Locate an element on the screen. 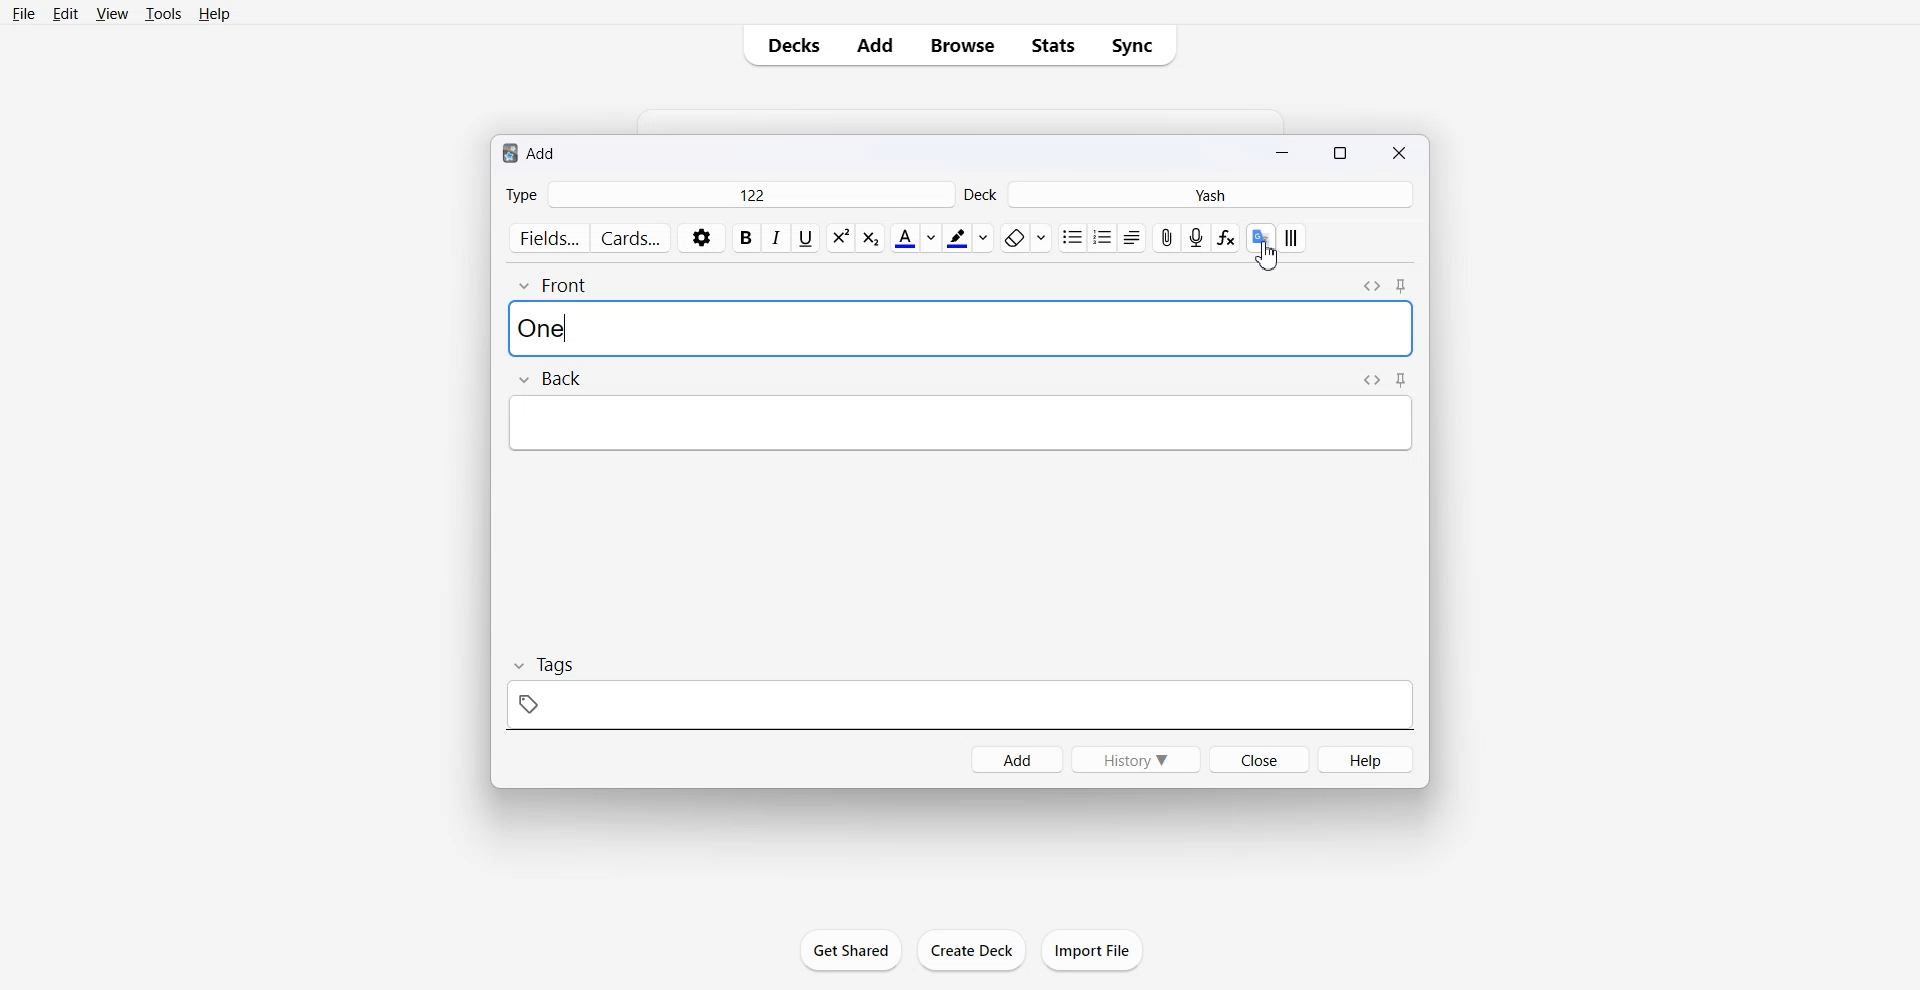 The width and height of the screenshot is (1920, 990). Alignments is located at coordinates (1132, 238).